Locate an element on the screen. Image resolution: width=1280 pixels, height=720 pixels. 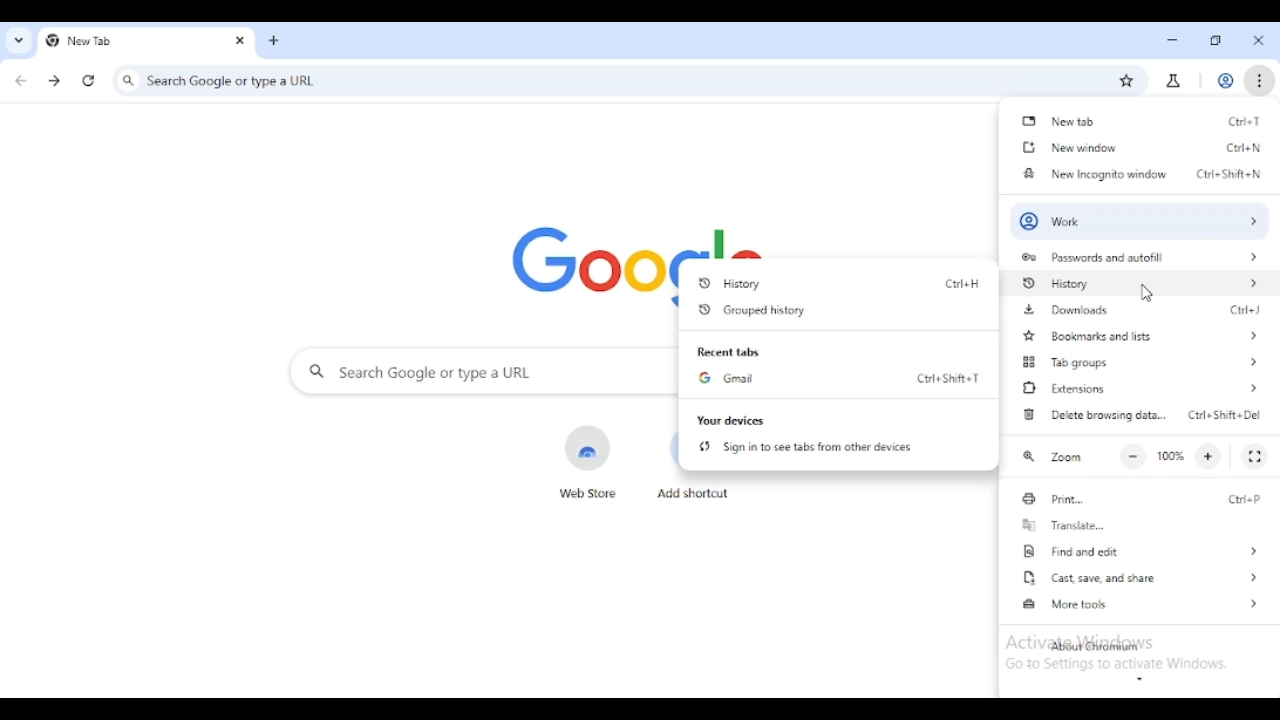
maximize is located at coordinates (1217, 41).